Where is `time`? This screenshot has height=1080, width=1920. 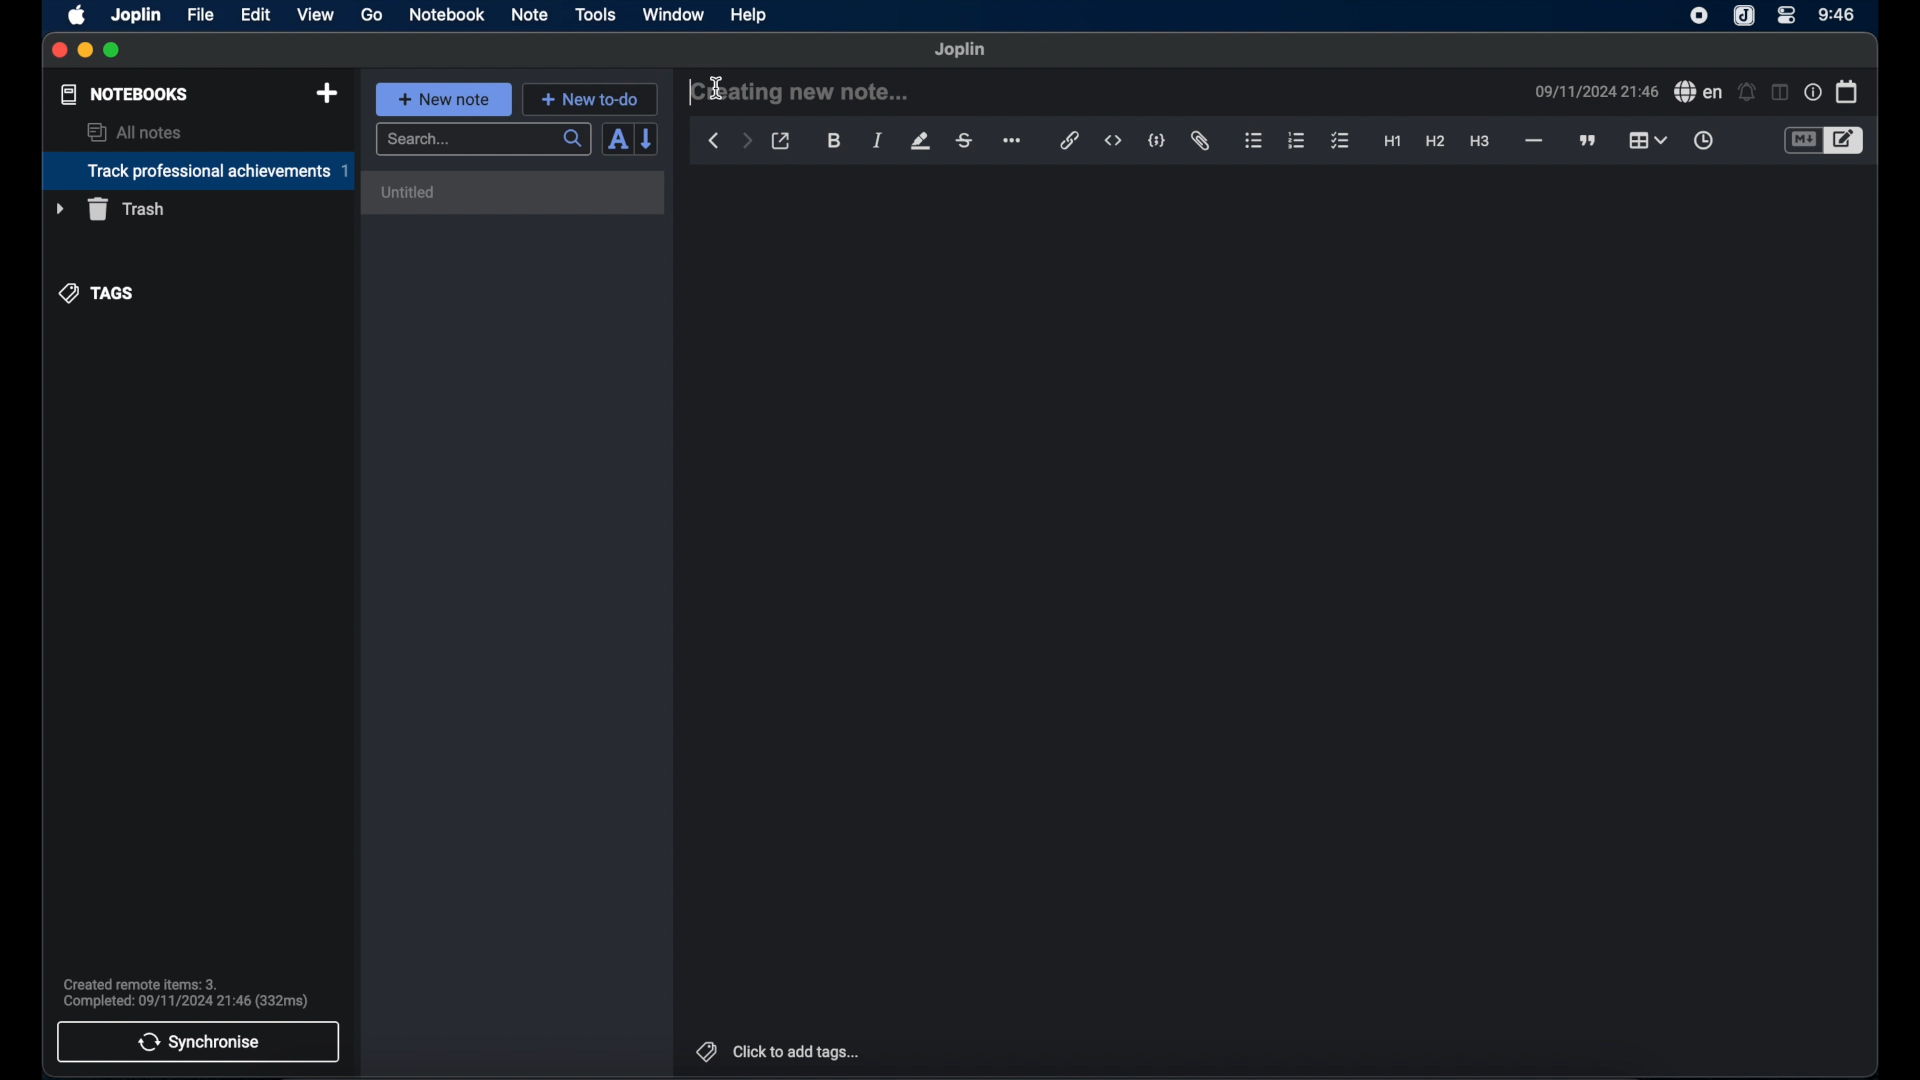 time is located at coordinates (1837, 14).